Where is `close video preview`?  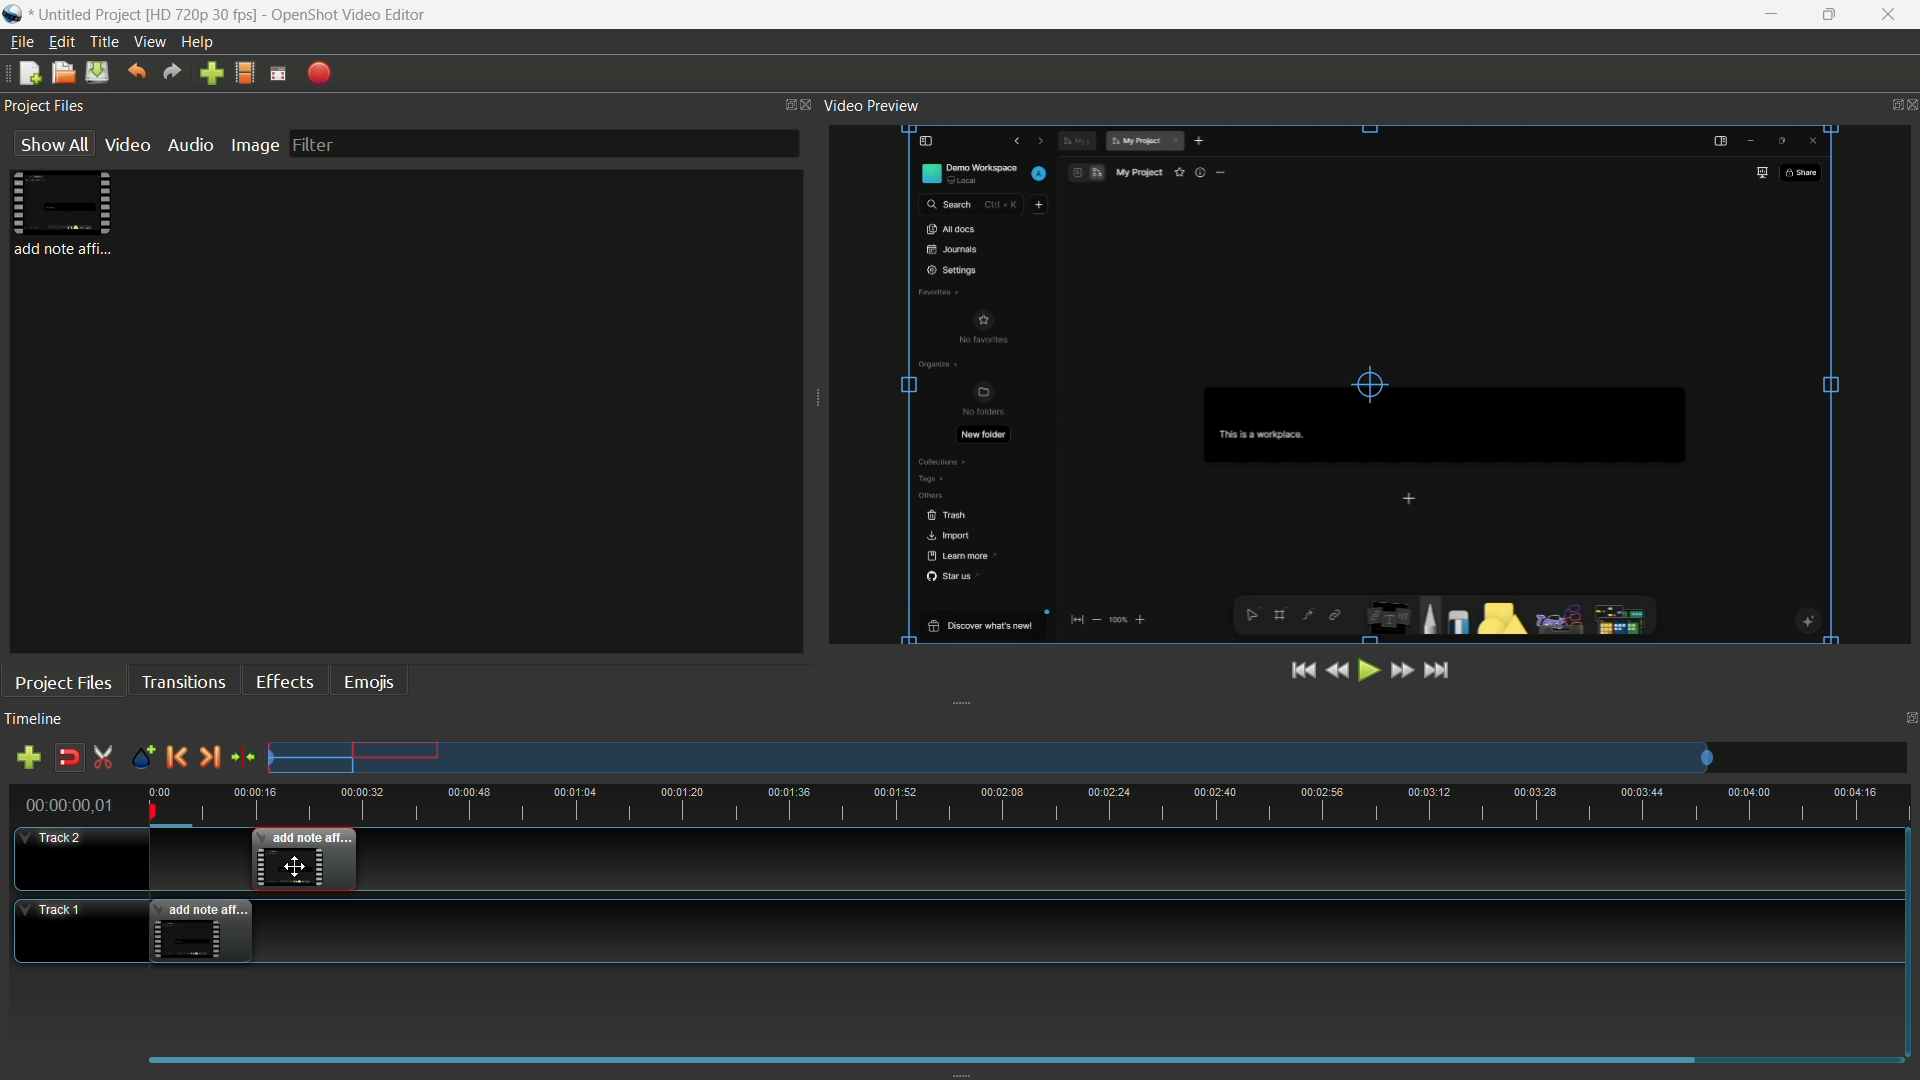 close video preview is located at coordinates (1908, 105).